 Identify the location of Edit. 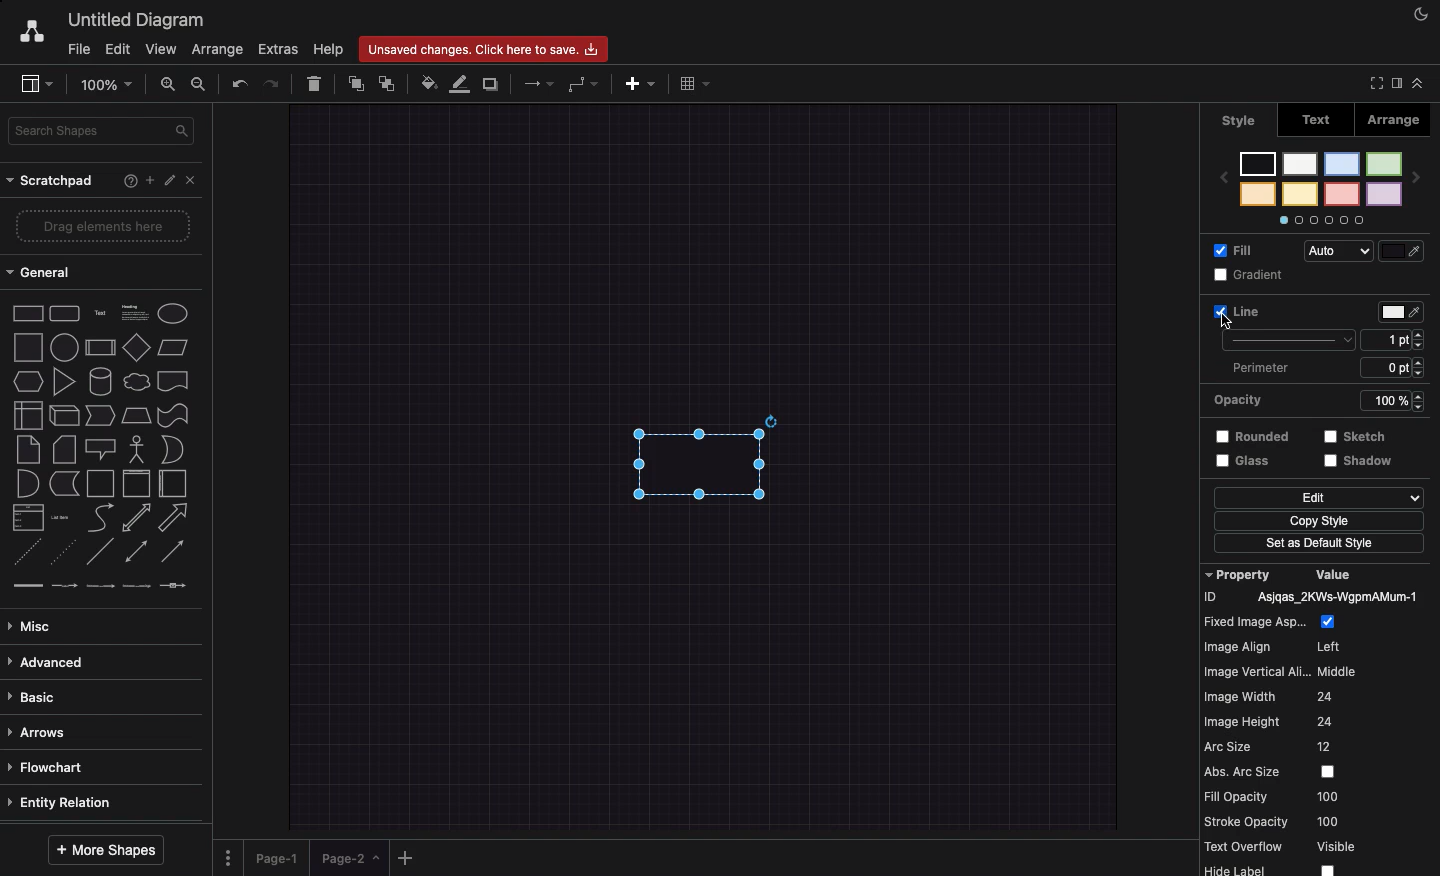
(170, 181).